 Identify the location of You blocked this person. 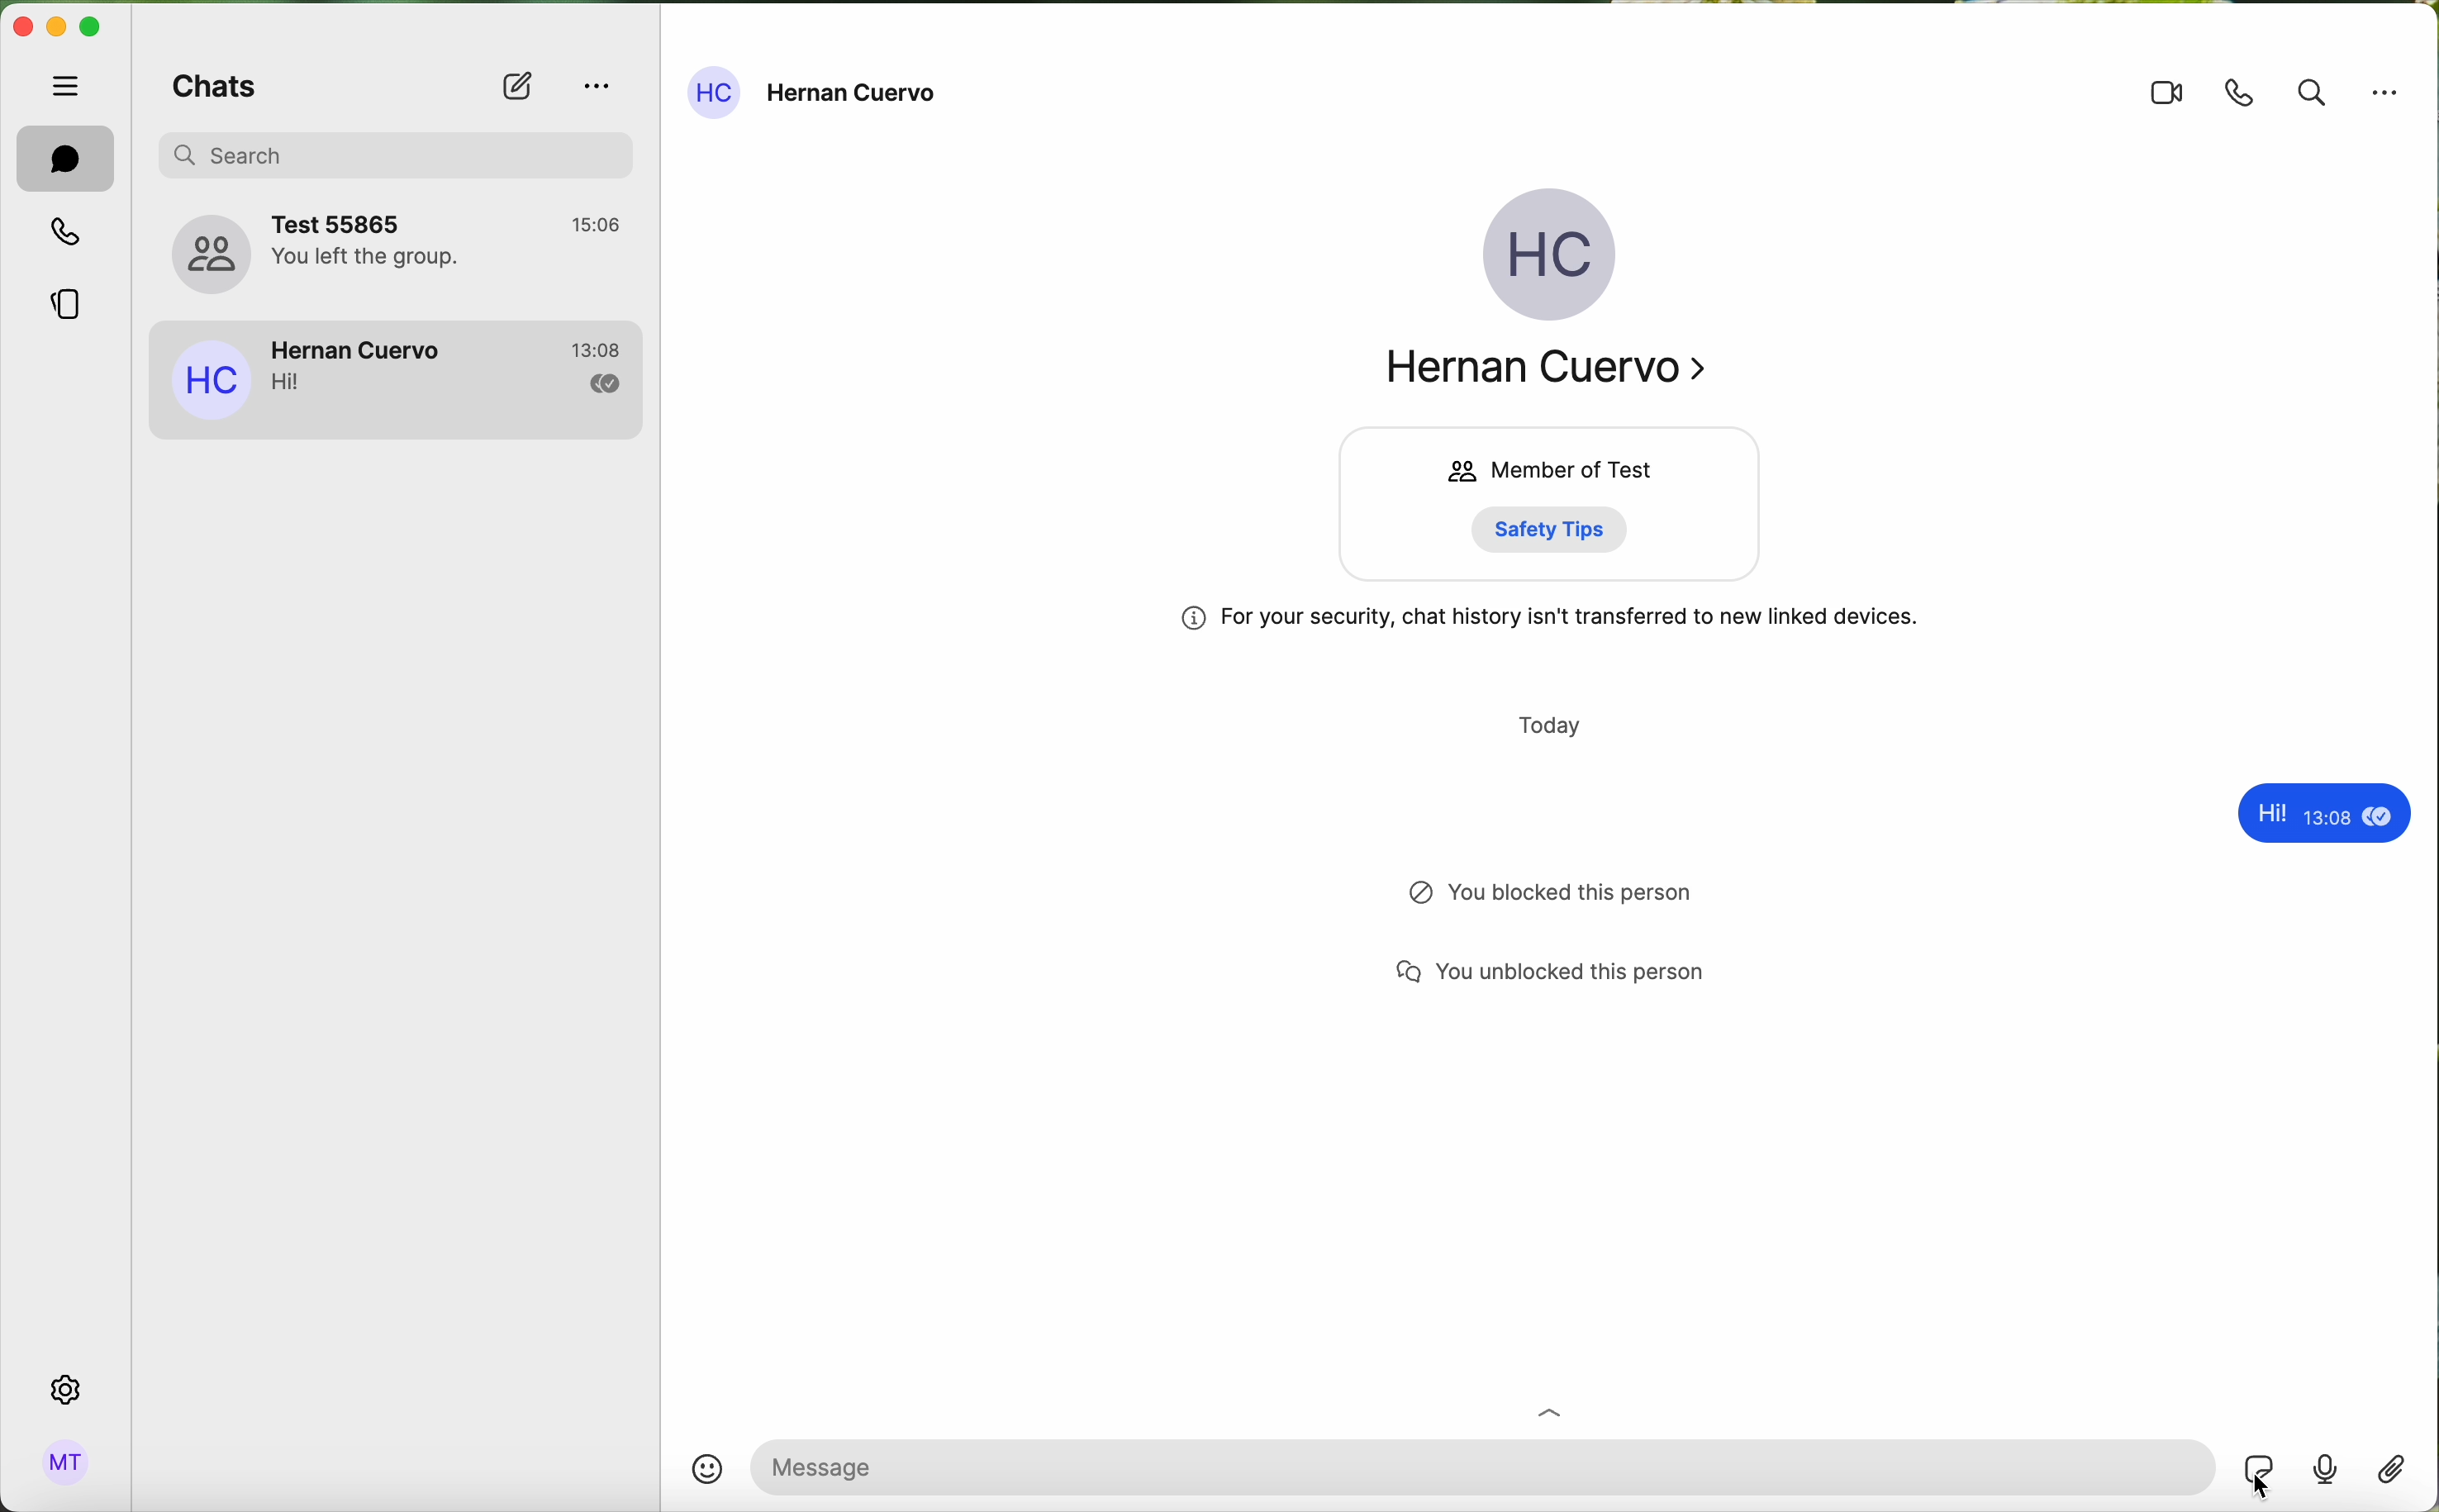
(1577, 969).